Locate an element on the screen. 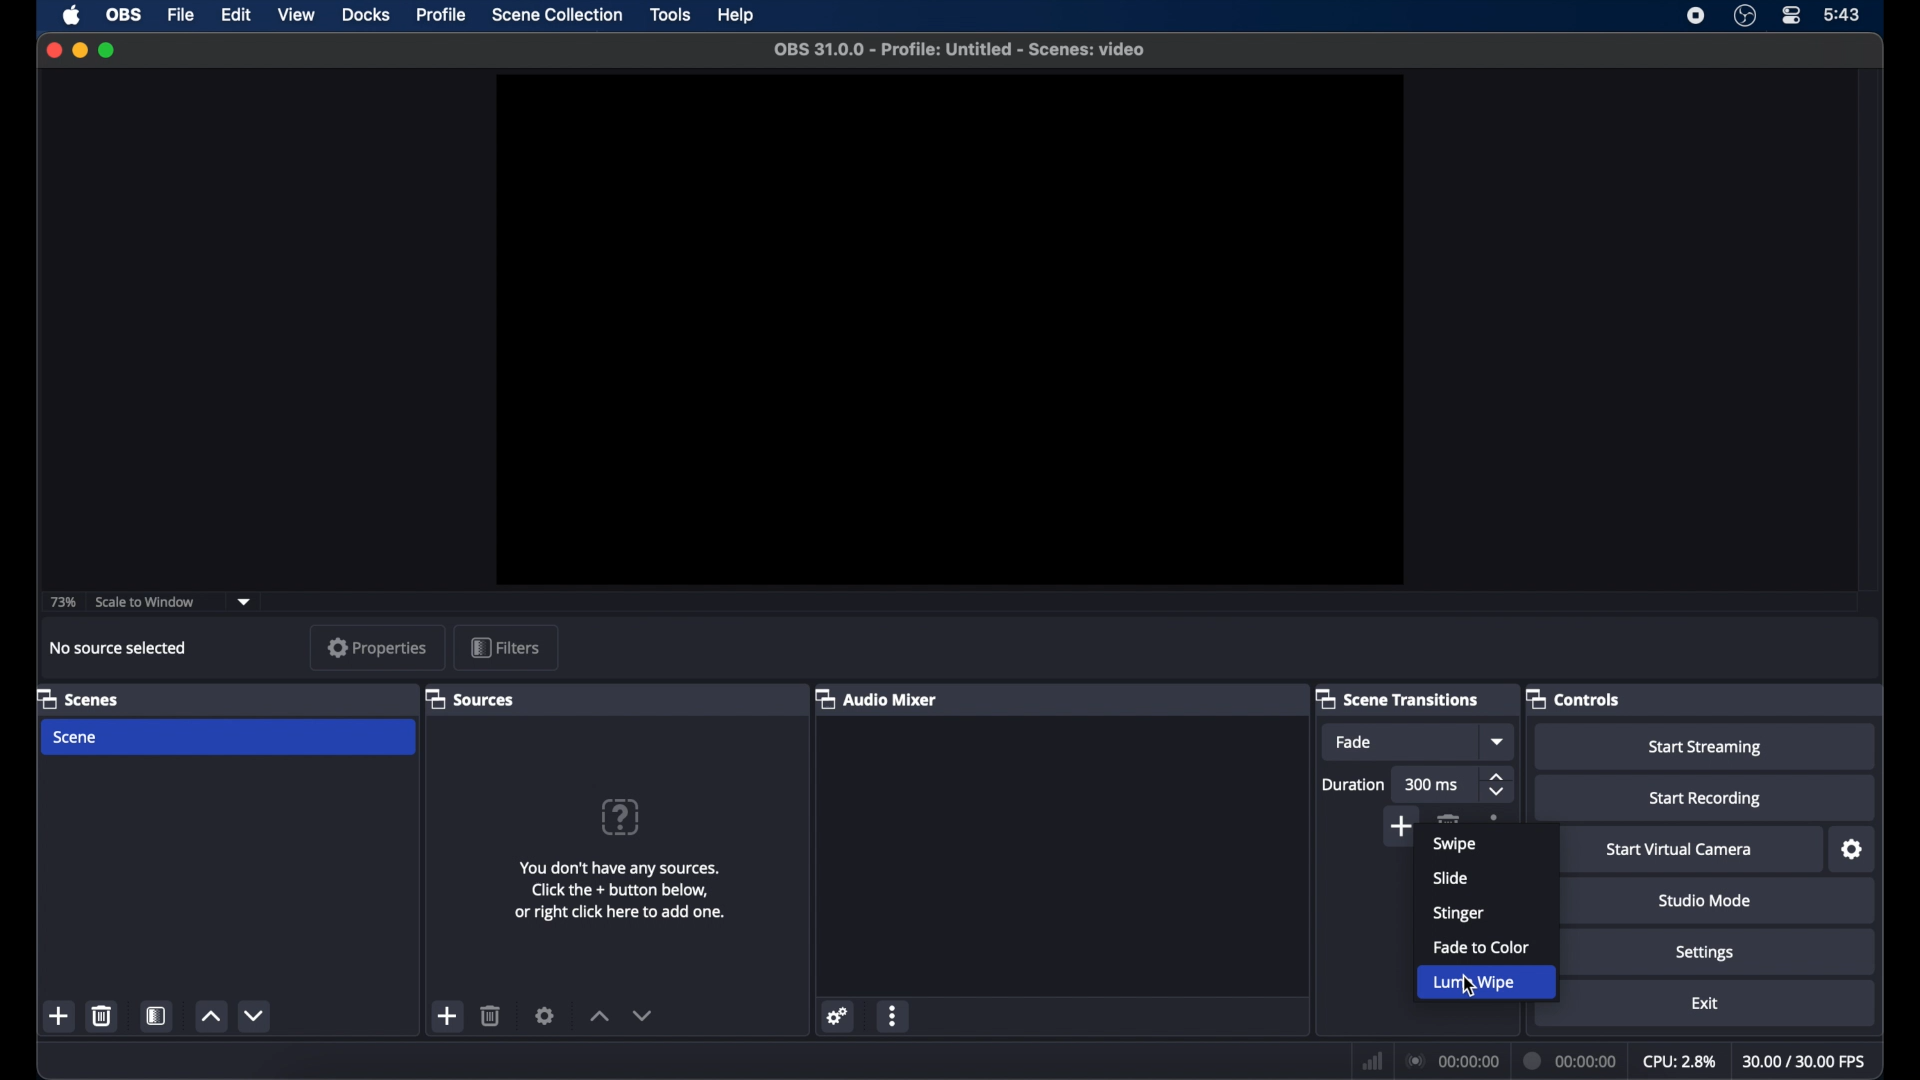 The image size is (1920, 1080). question mark icon is located at coordinates (619, 817).